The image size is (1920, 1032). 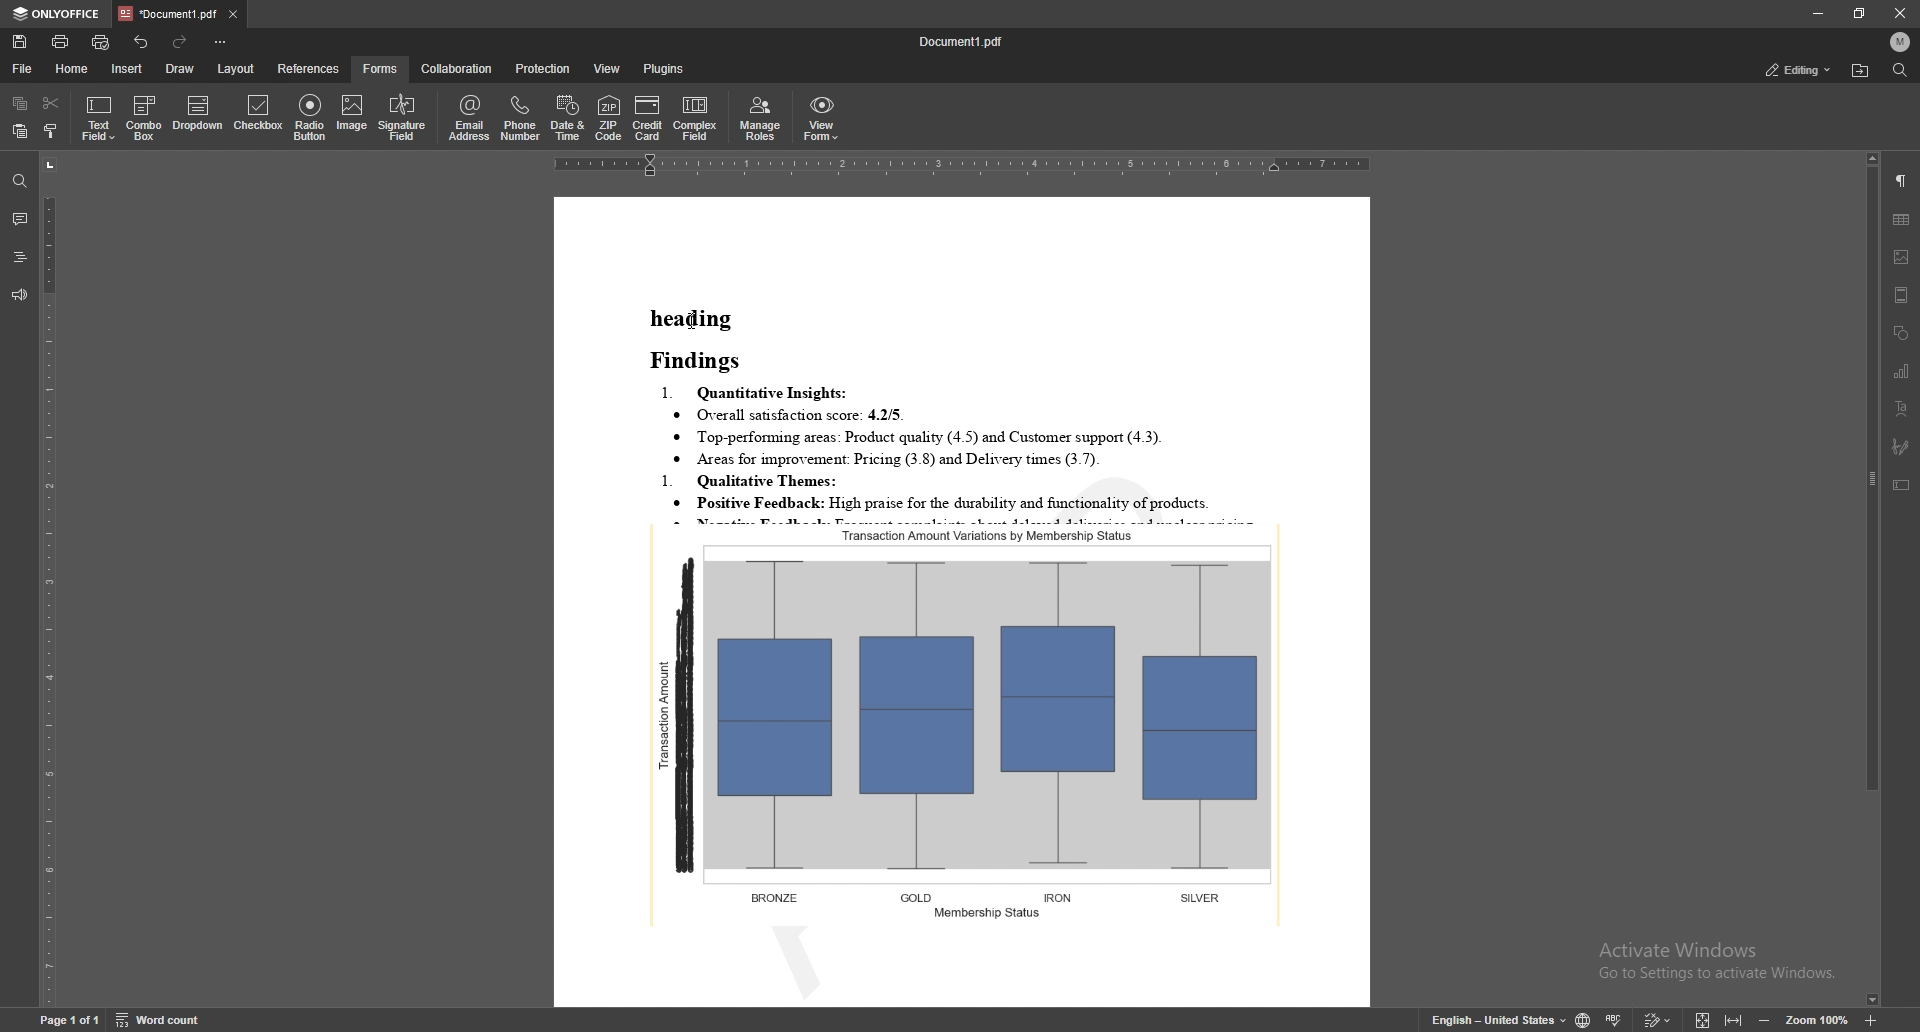 I want to click on close tab, so click(x=232, y=16).